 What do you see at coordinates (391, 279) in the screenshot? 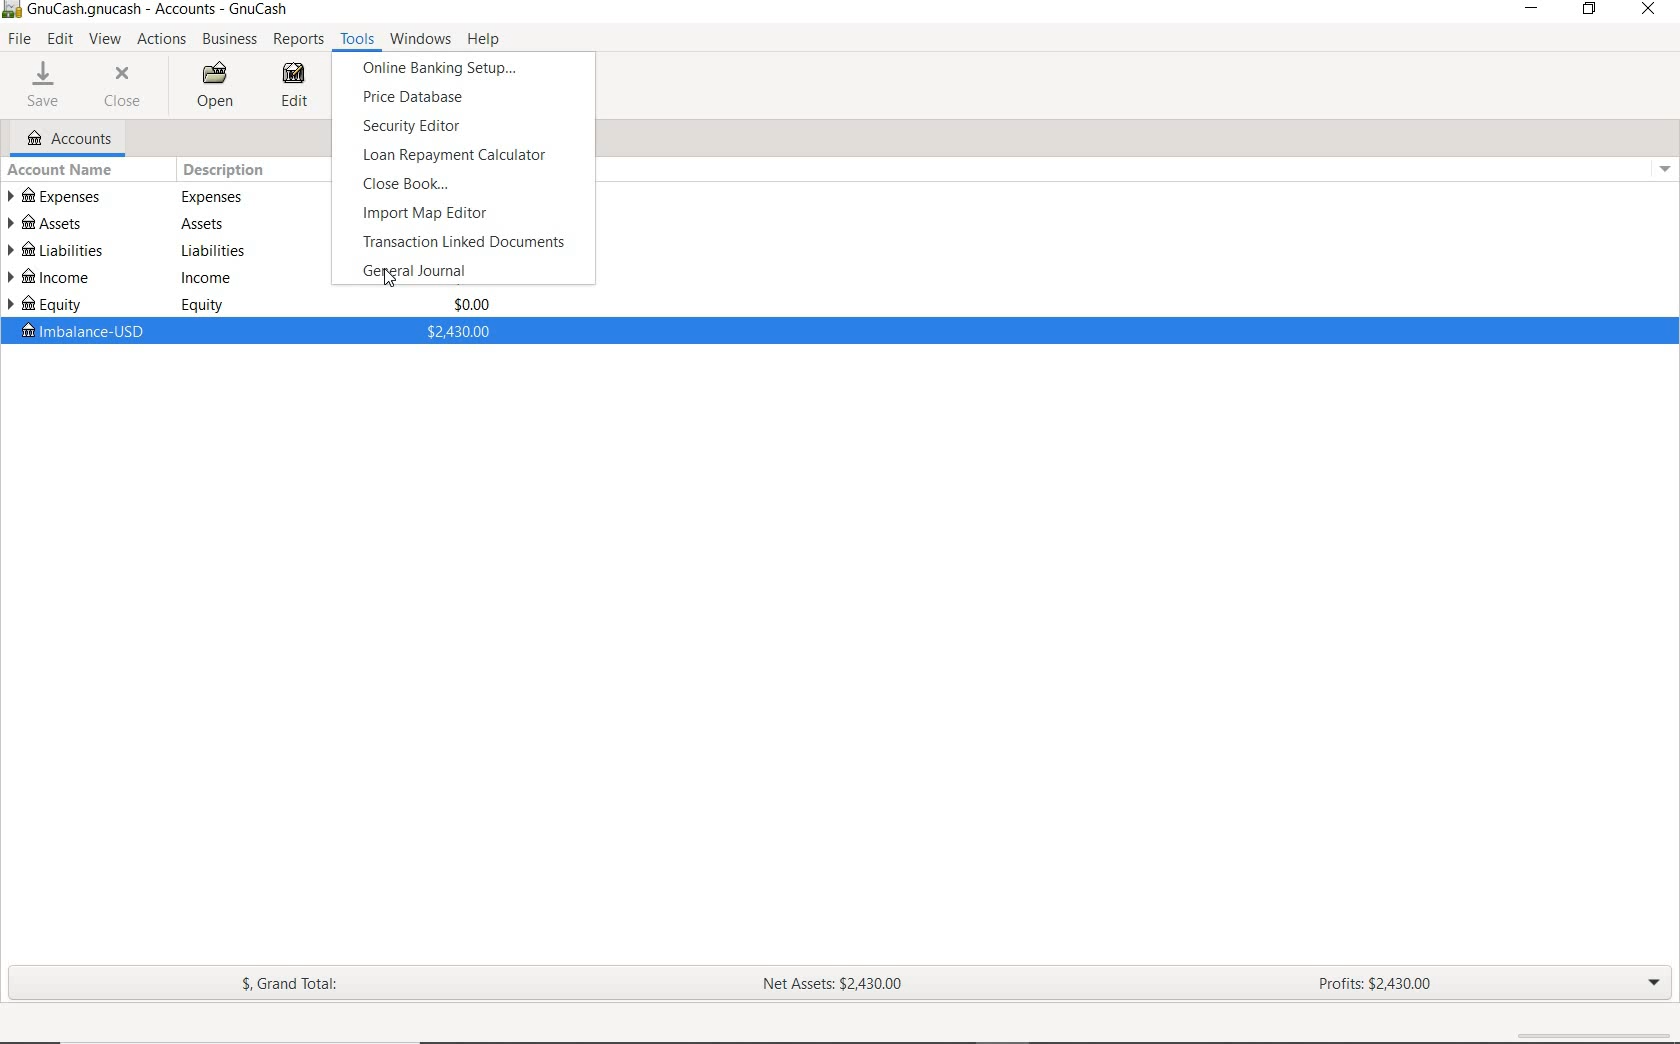
I see `cursor` at bounding box center [391, 279].